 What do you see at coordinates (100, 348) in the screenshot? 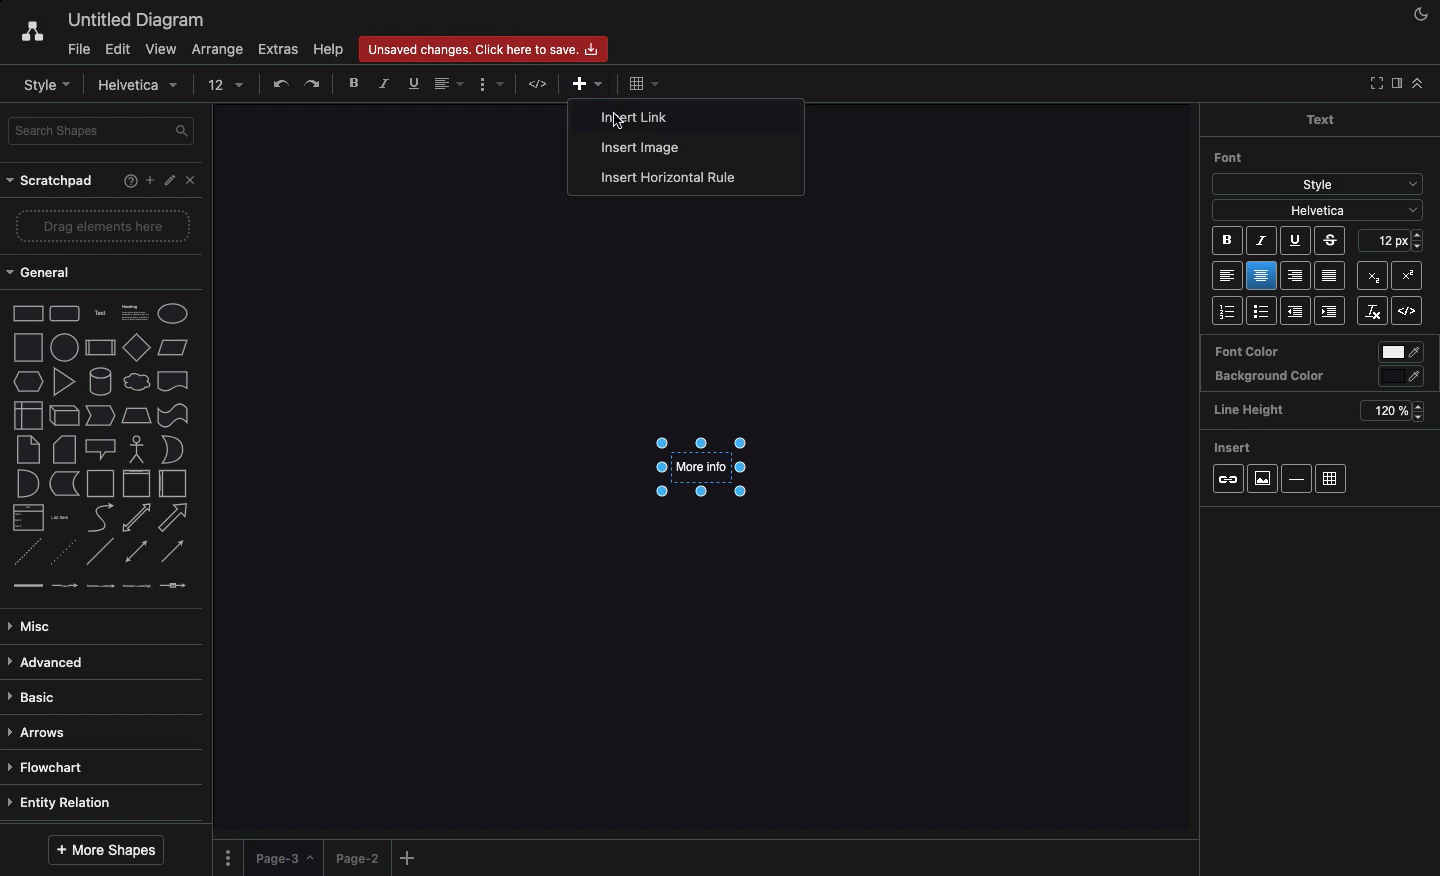
I see `process` at bounding box center [100, 348].